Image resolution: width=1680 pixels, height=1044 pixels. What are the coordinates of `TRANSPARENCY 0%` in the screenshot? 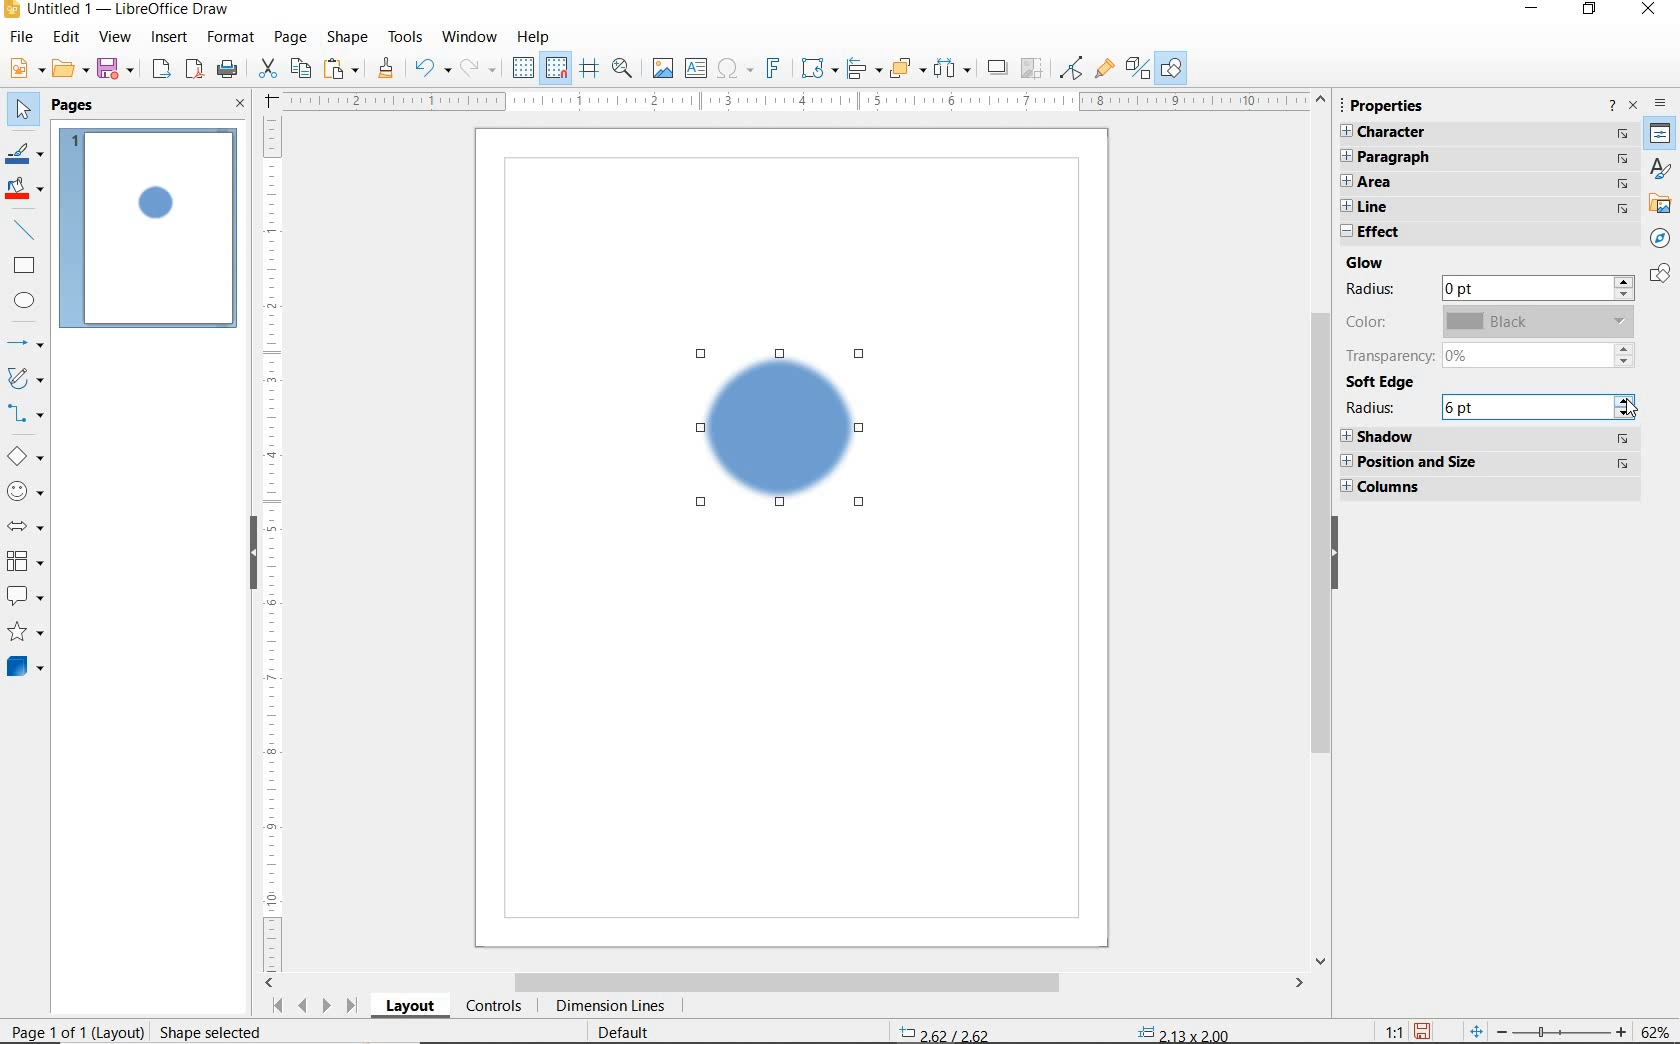 It's located at (1474, 354).